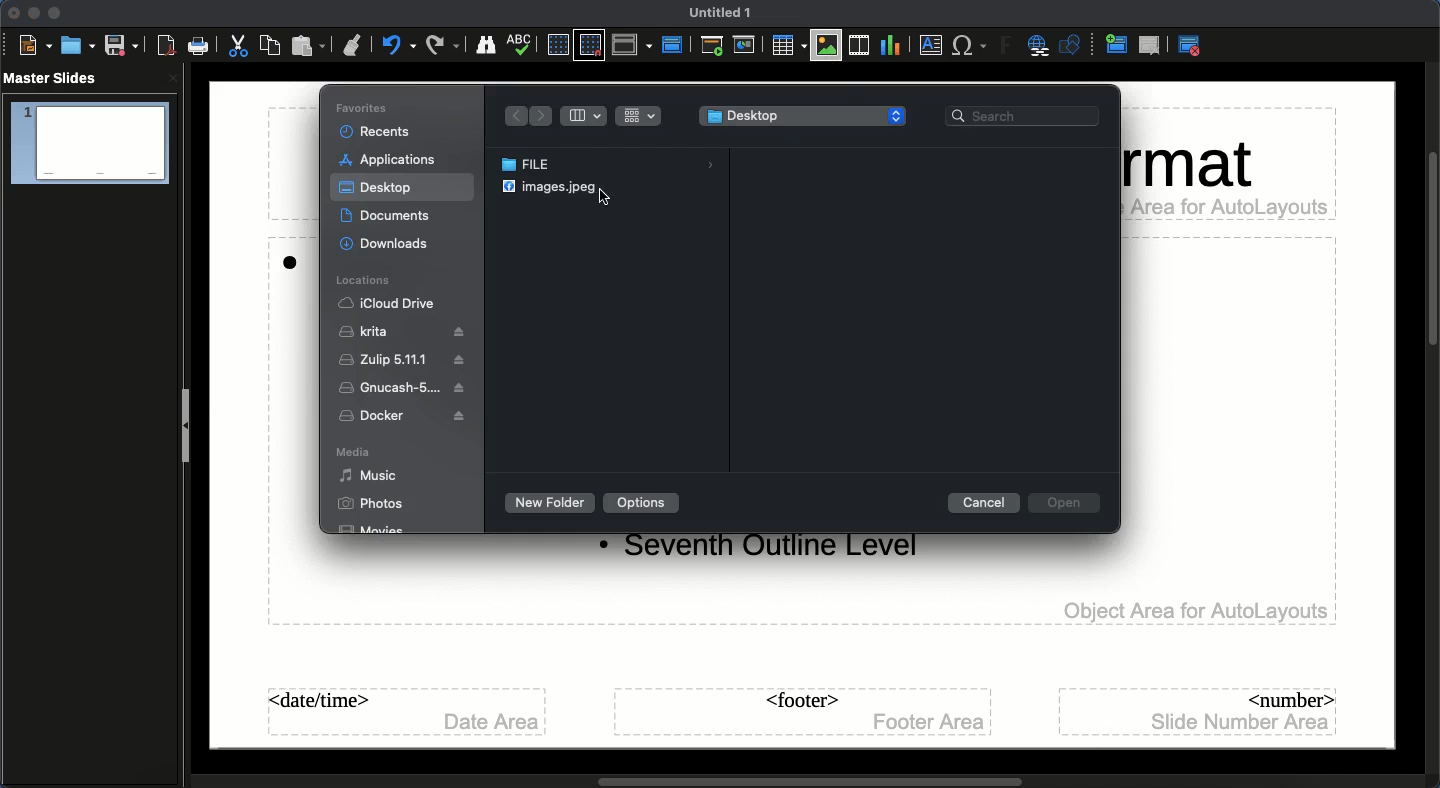 This screenshot has height=788, width=1440. I want to click on Minimize, so click(33, 13).